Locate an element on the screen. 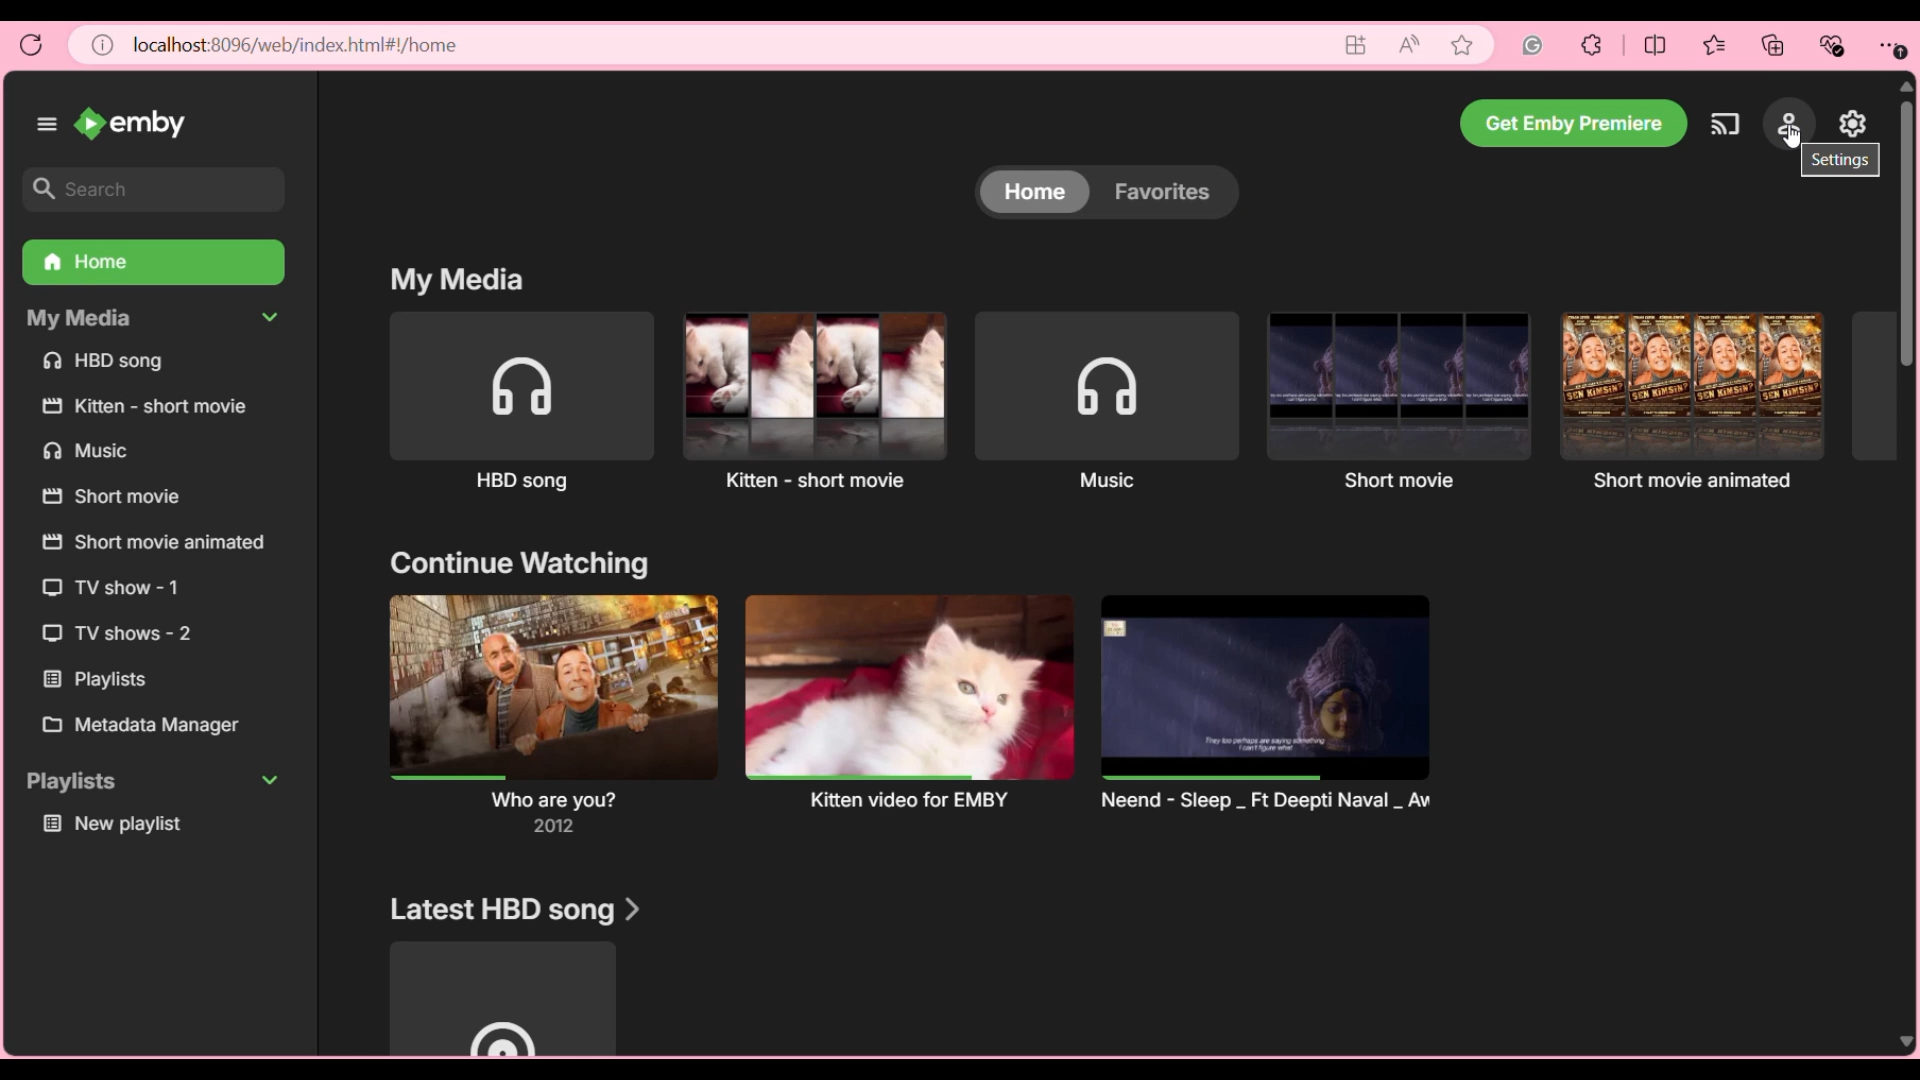 The width and height of the screenshot is (1920, 1080). TV shows-2 is located at coordinates (117, 636).